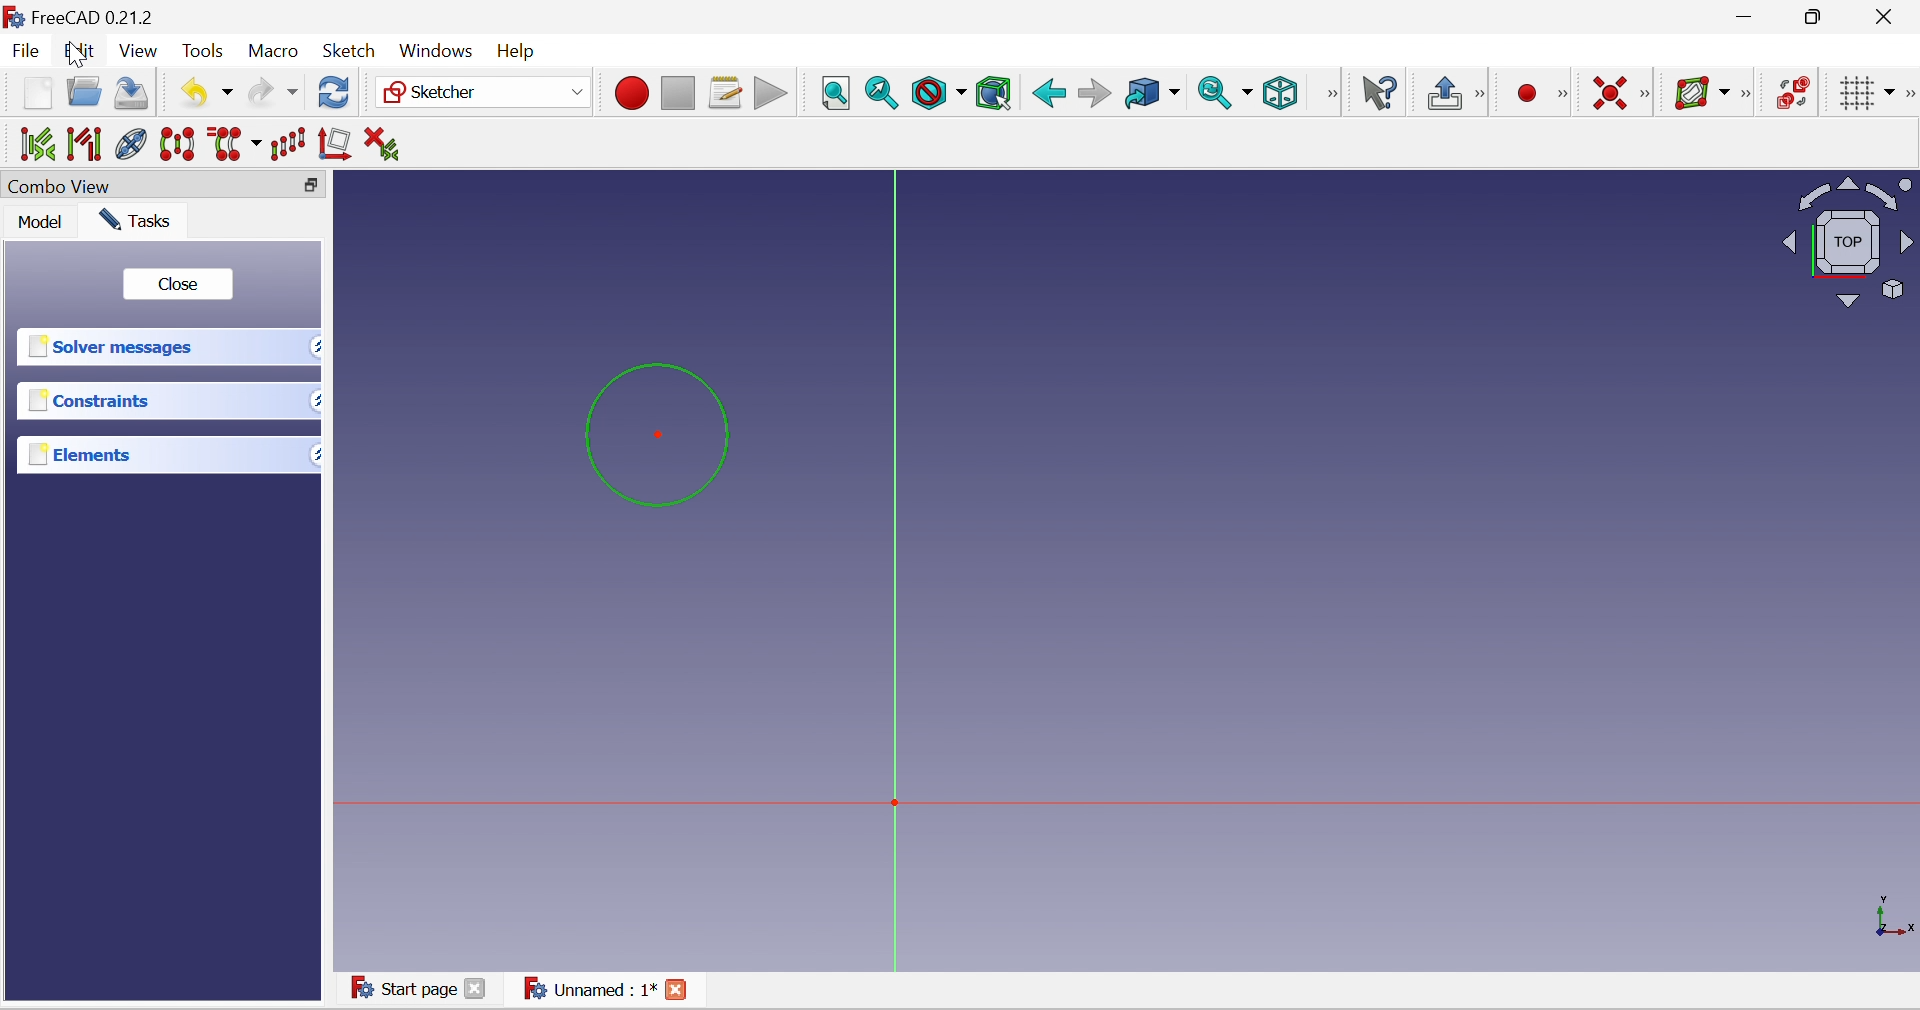 This screenshot has height=1010, width=1920. What do you see at coordinates (35, 92) in the screenshot?
I see `New` at bounding box center [35, 92].